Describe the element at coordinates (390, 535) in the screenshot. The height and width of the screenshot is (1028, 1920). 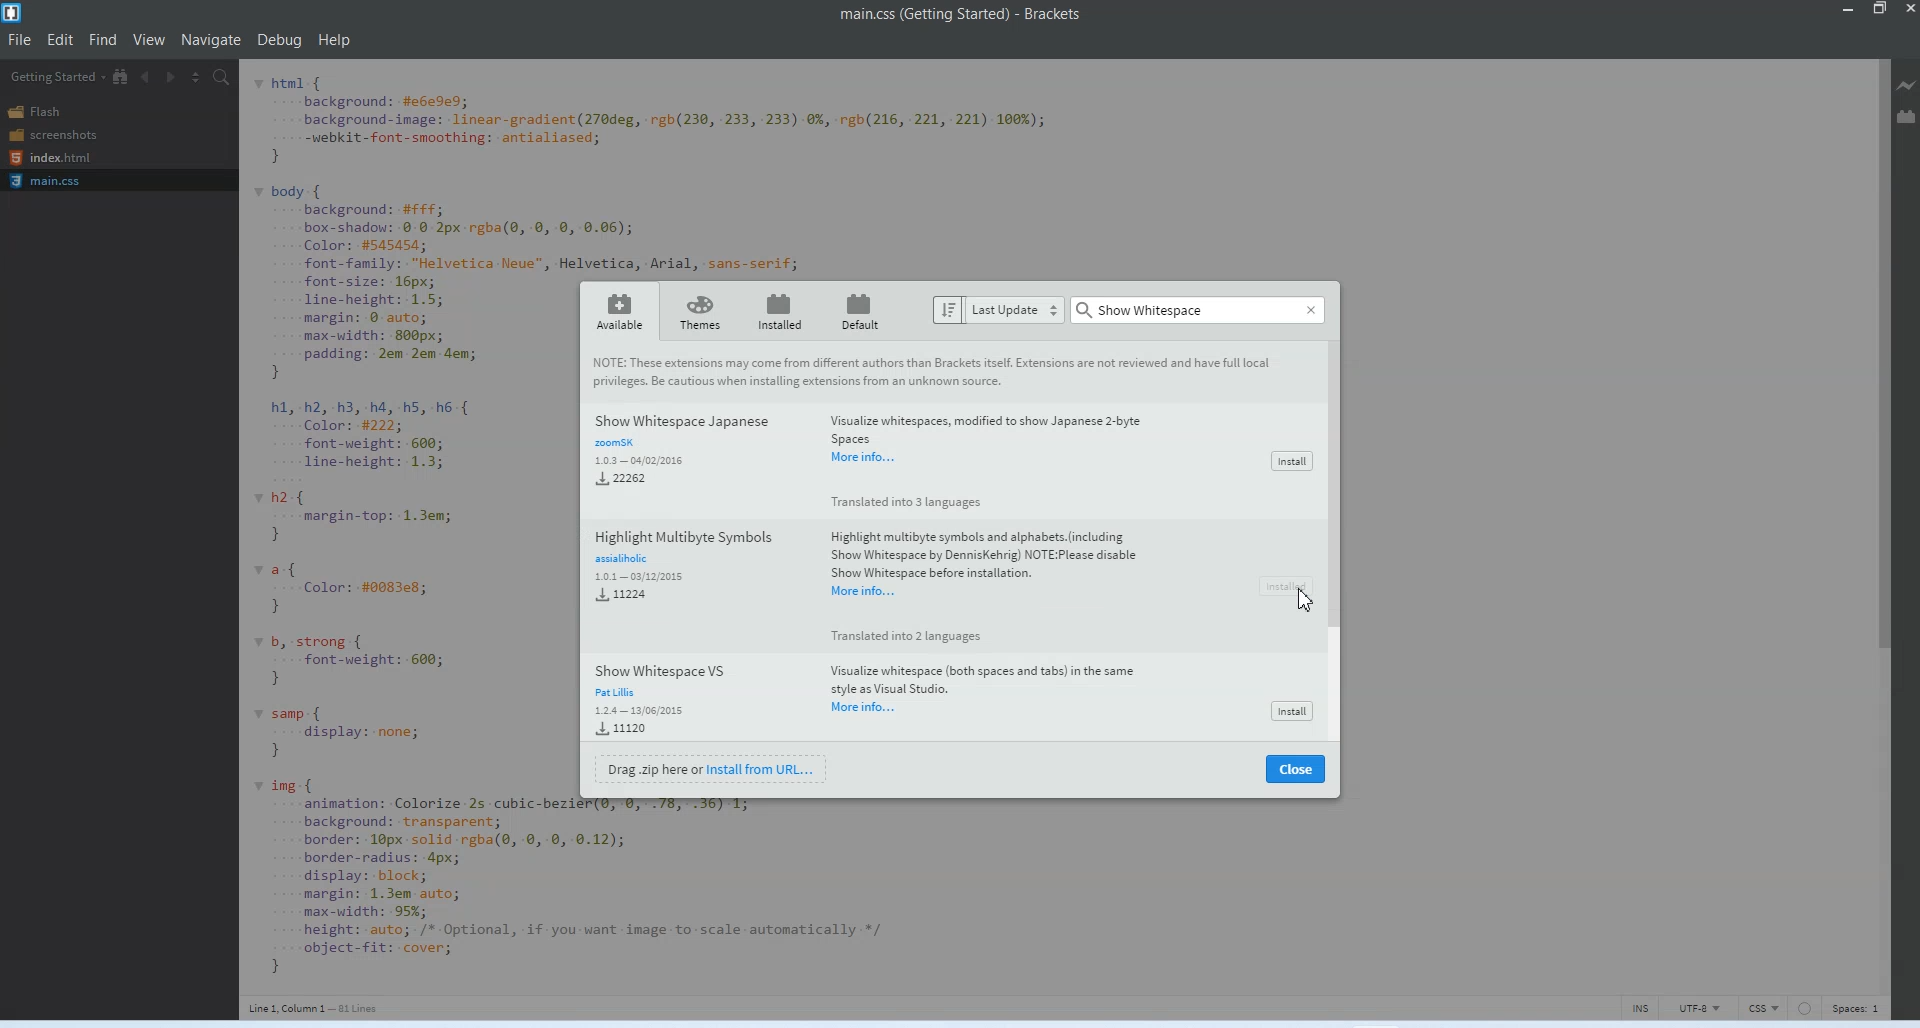
I see `Code` at that location.